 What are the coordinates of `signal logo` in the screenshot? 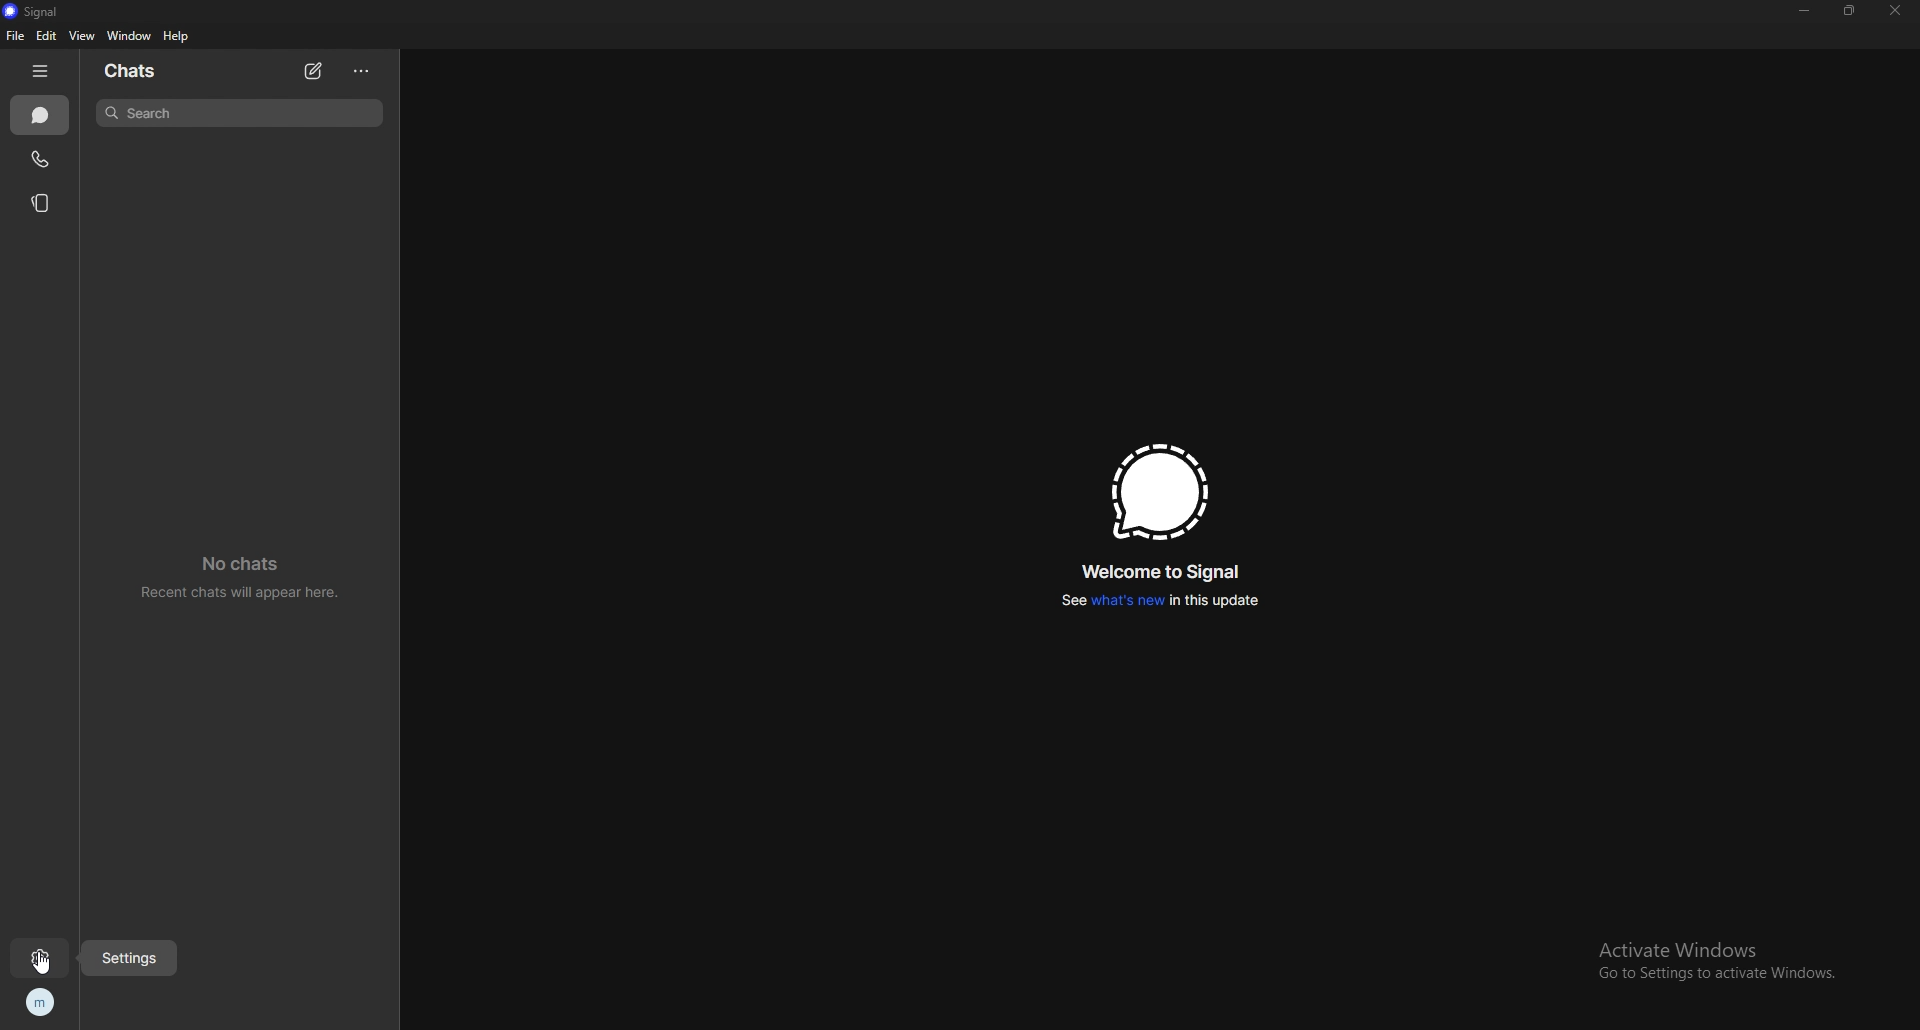 It's located at (1155, 492).